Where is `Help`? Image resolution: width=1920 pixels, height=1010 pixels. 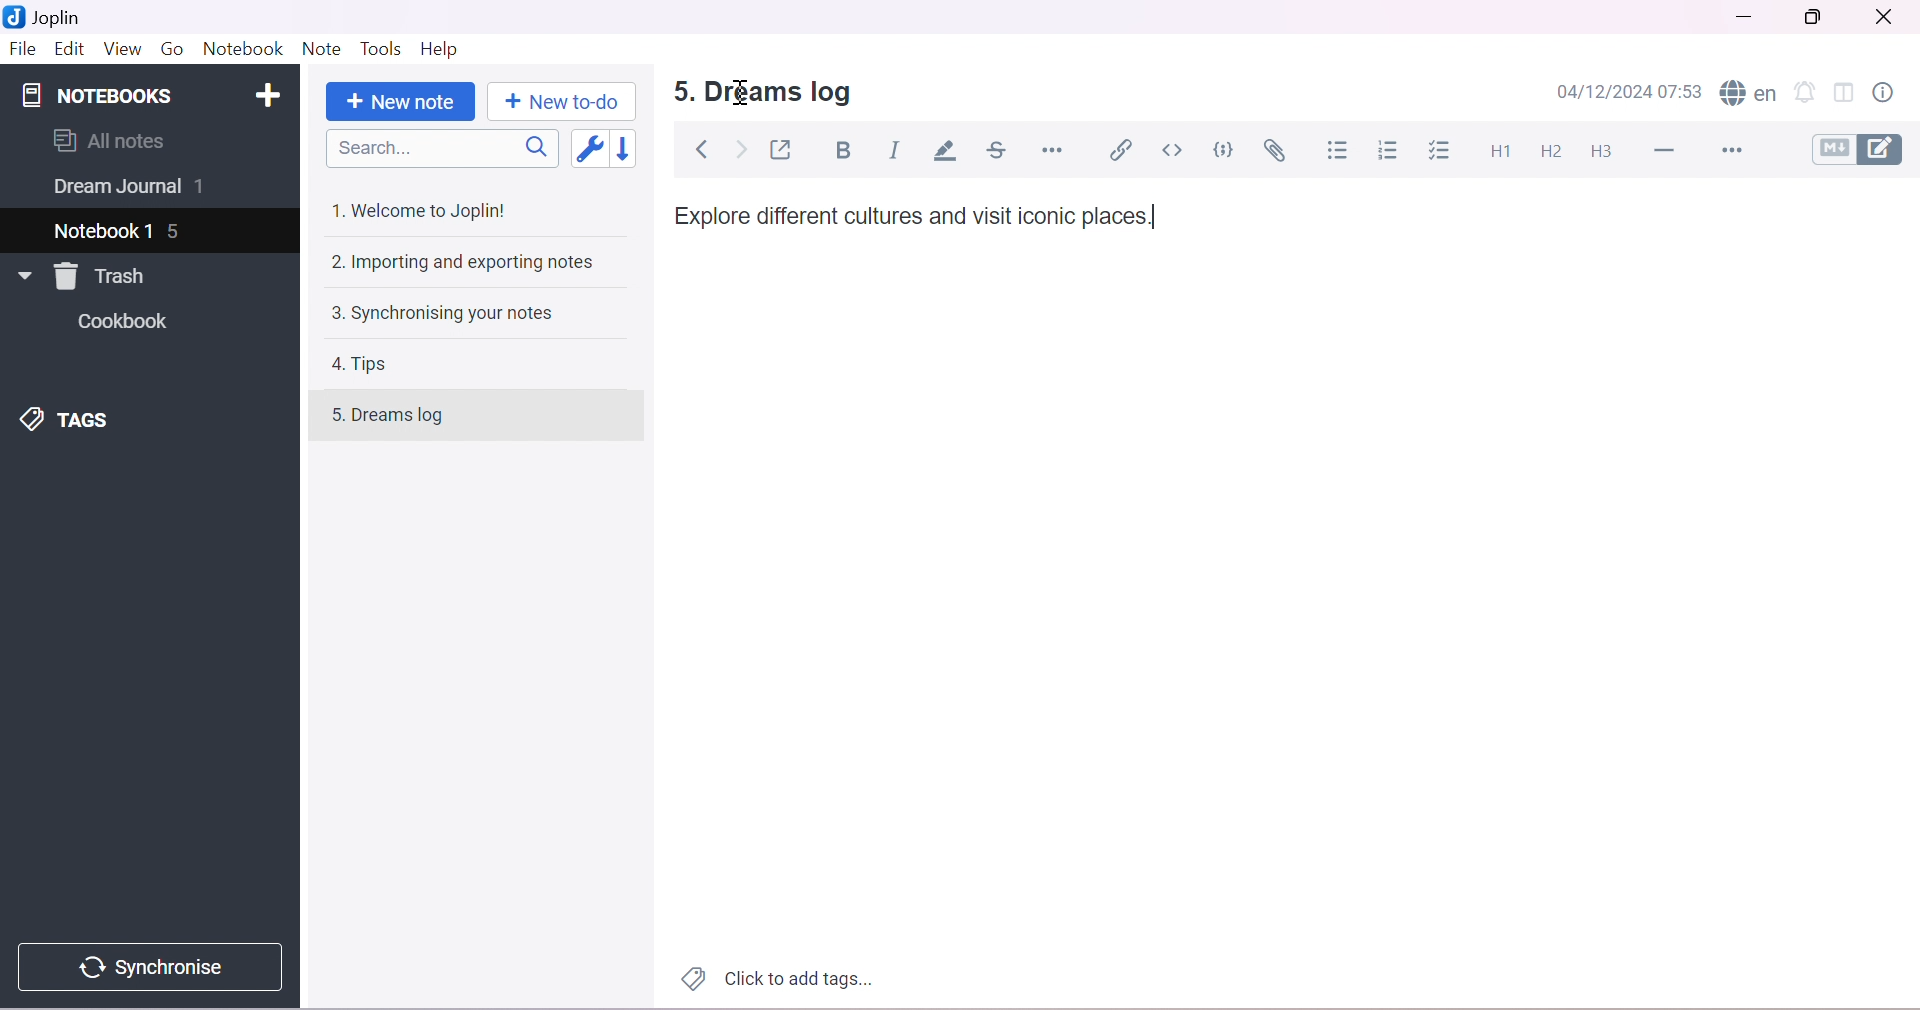 Help is located at coordinates (439, 47).